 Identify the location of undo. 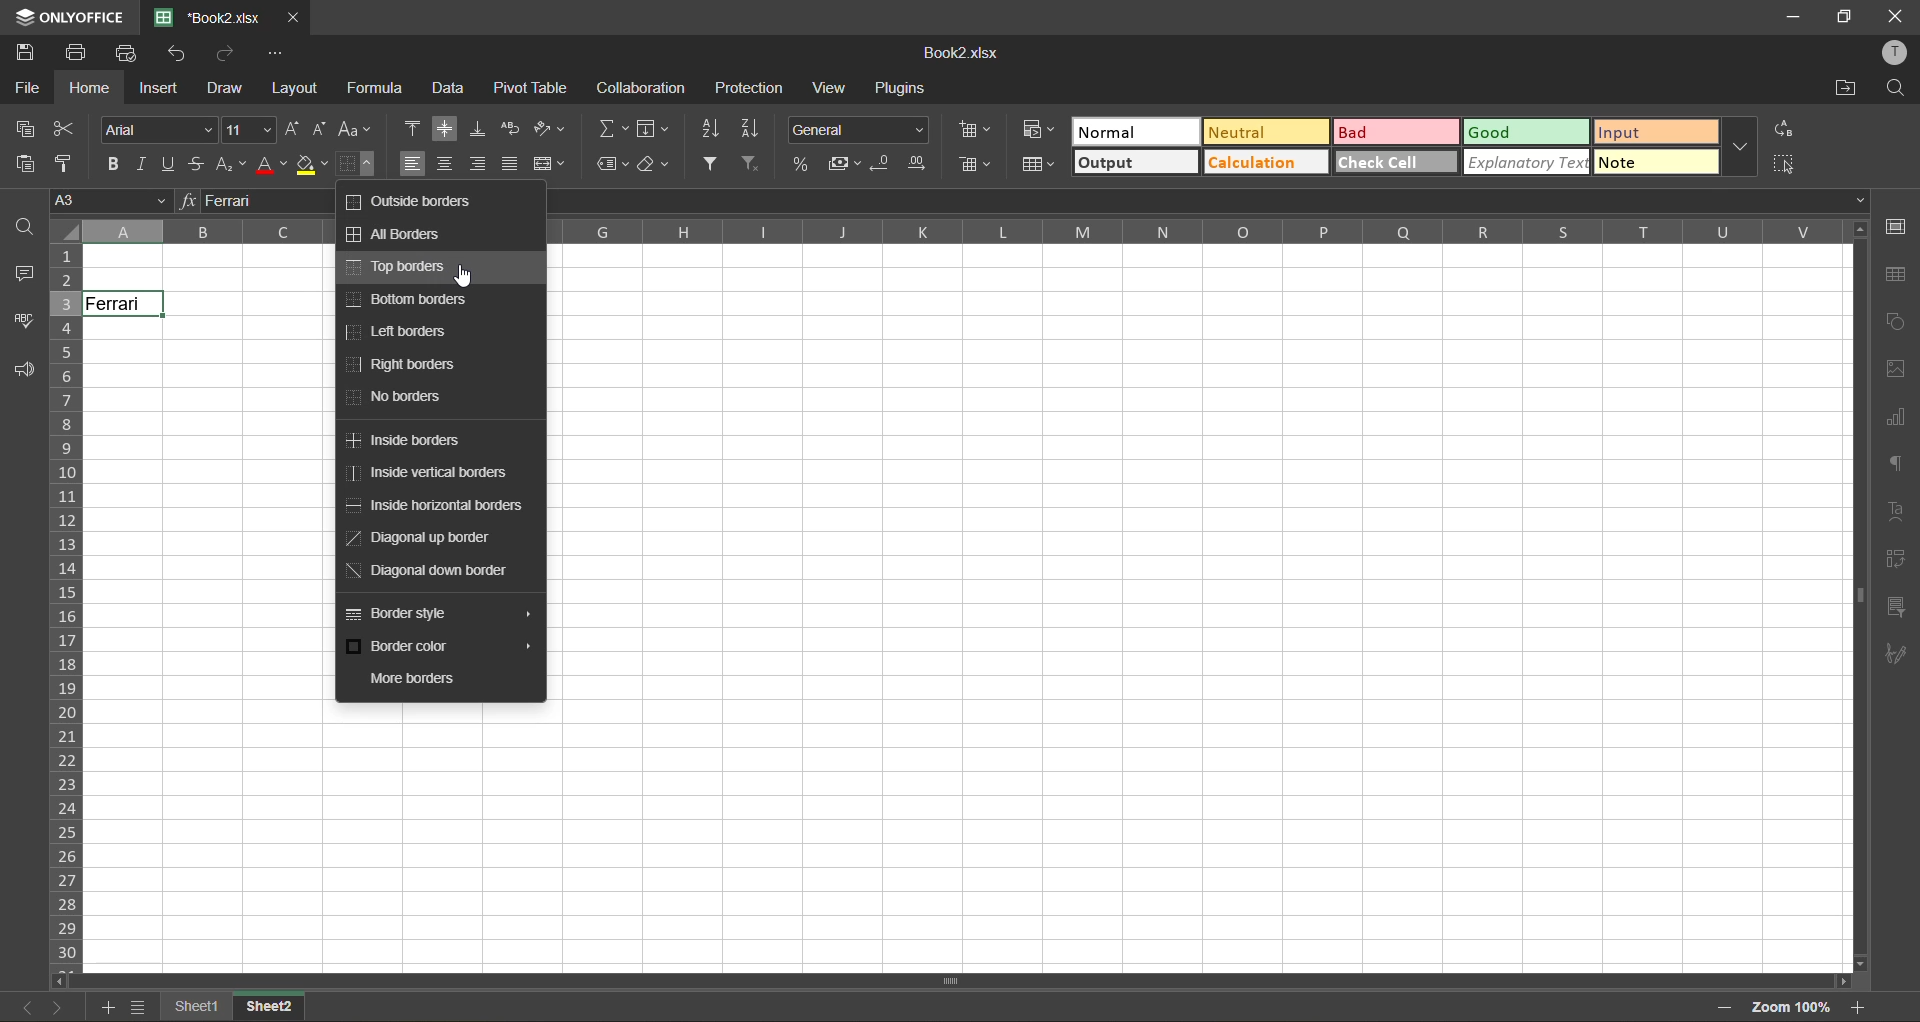
(178, 55).